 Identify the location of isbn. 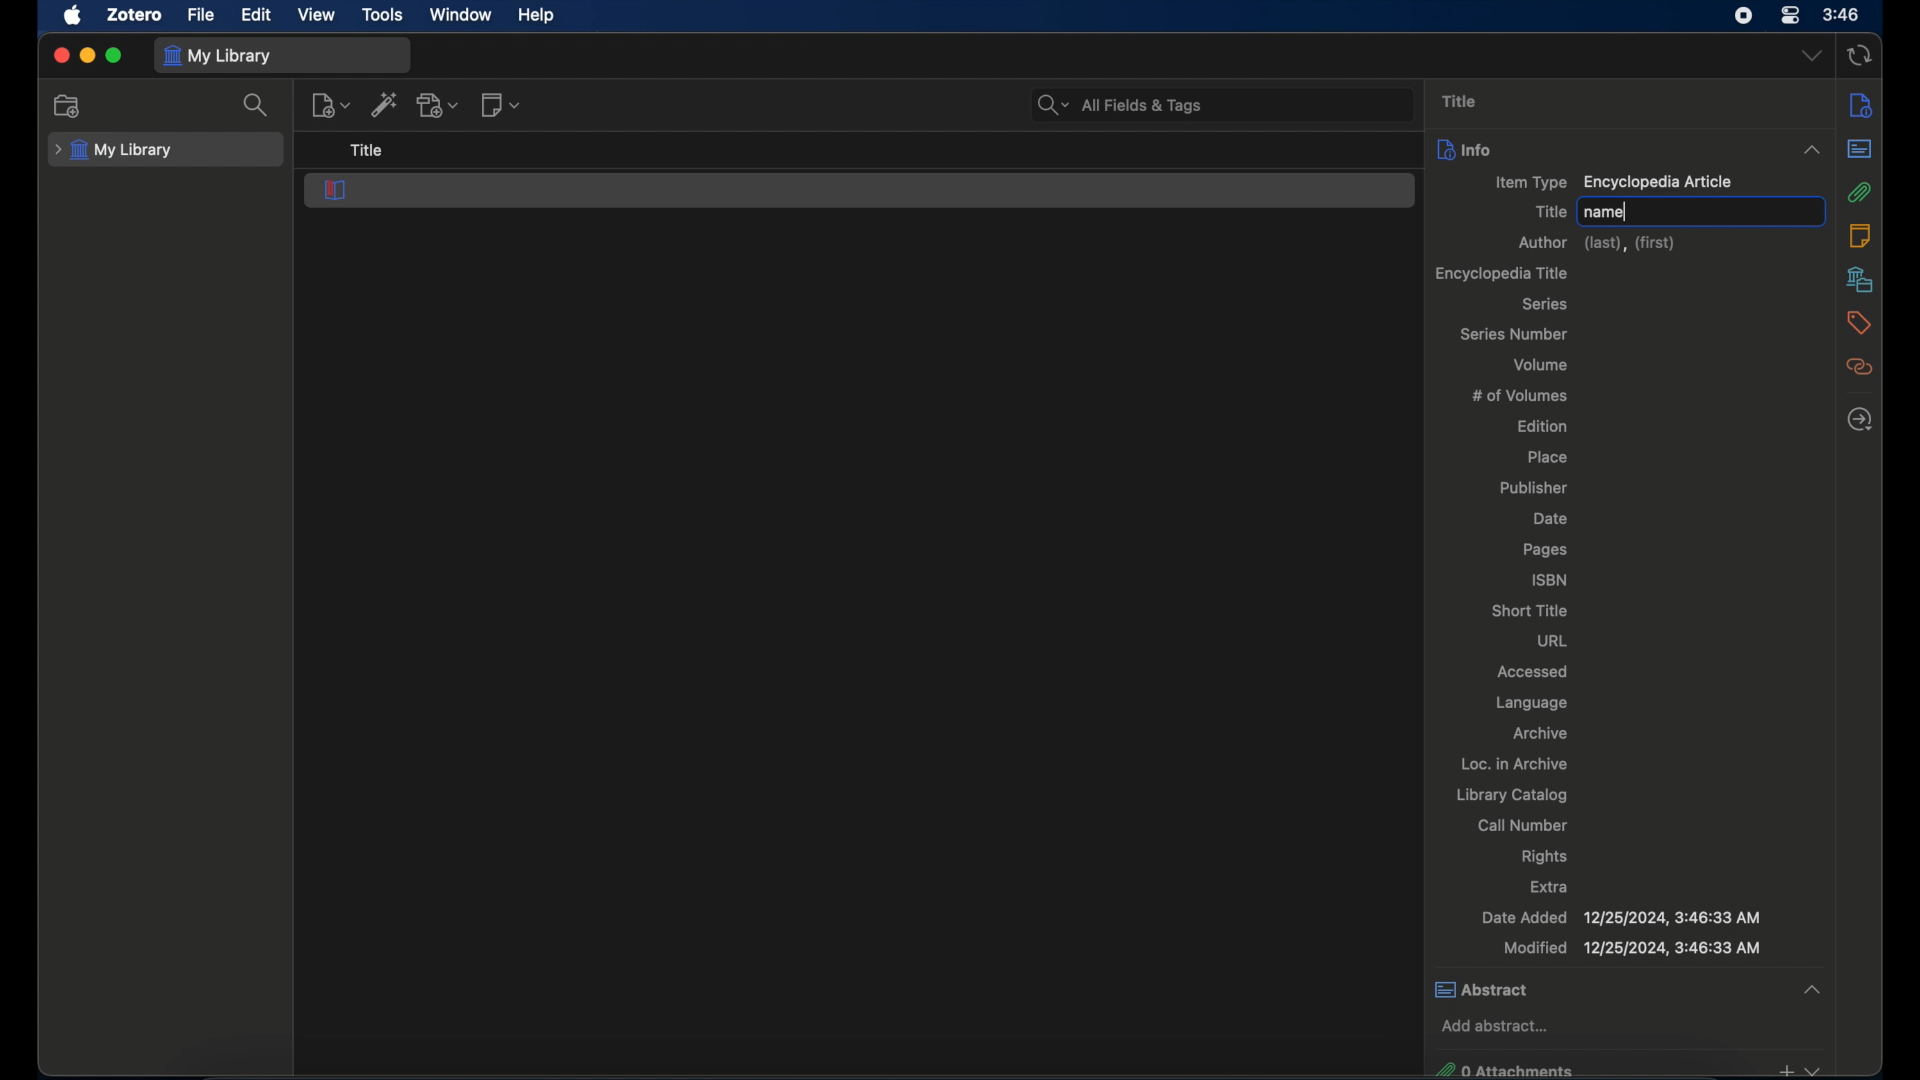
(1550, 579).